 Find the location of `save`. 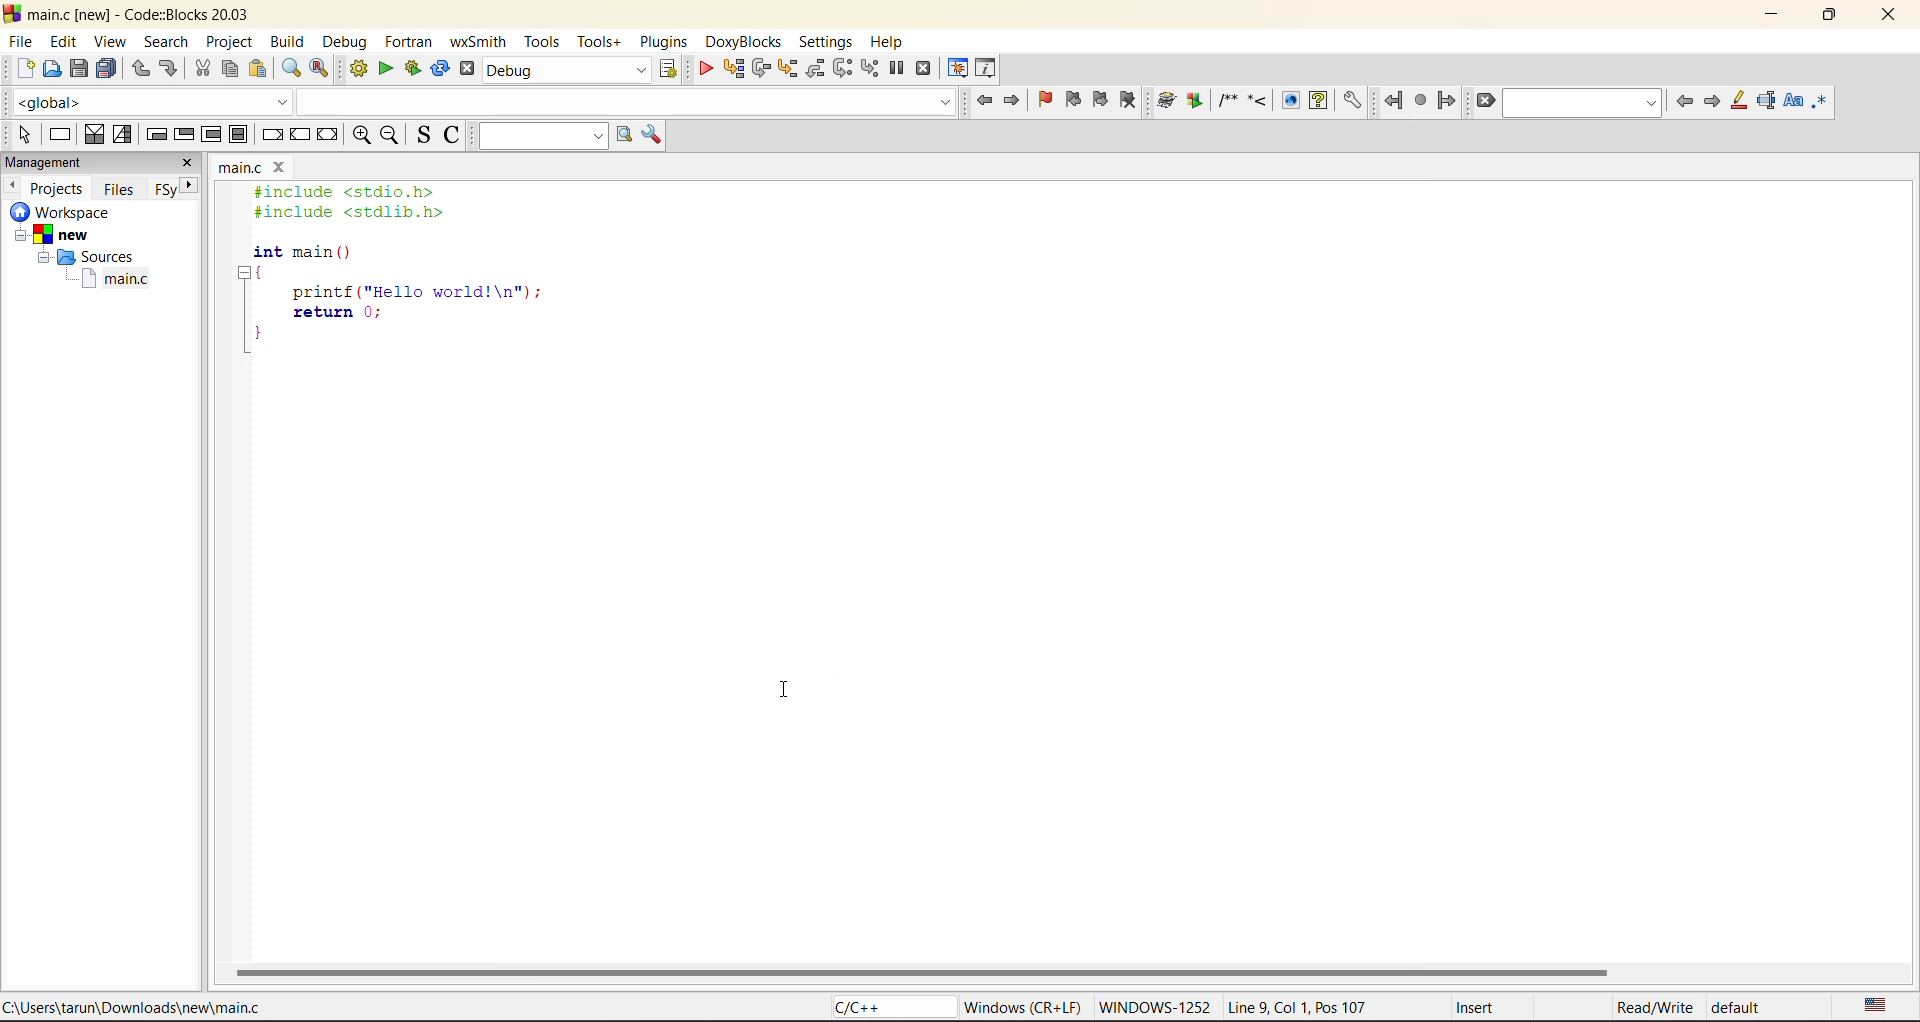

save is located at coordinates (77, 69).